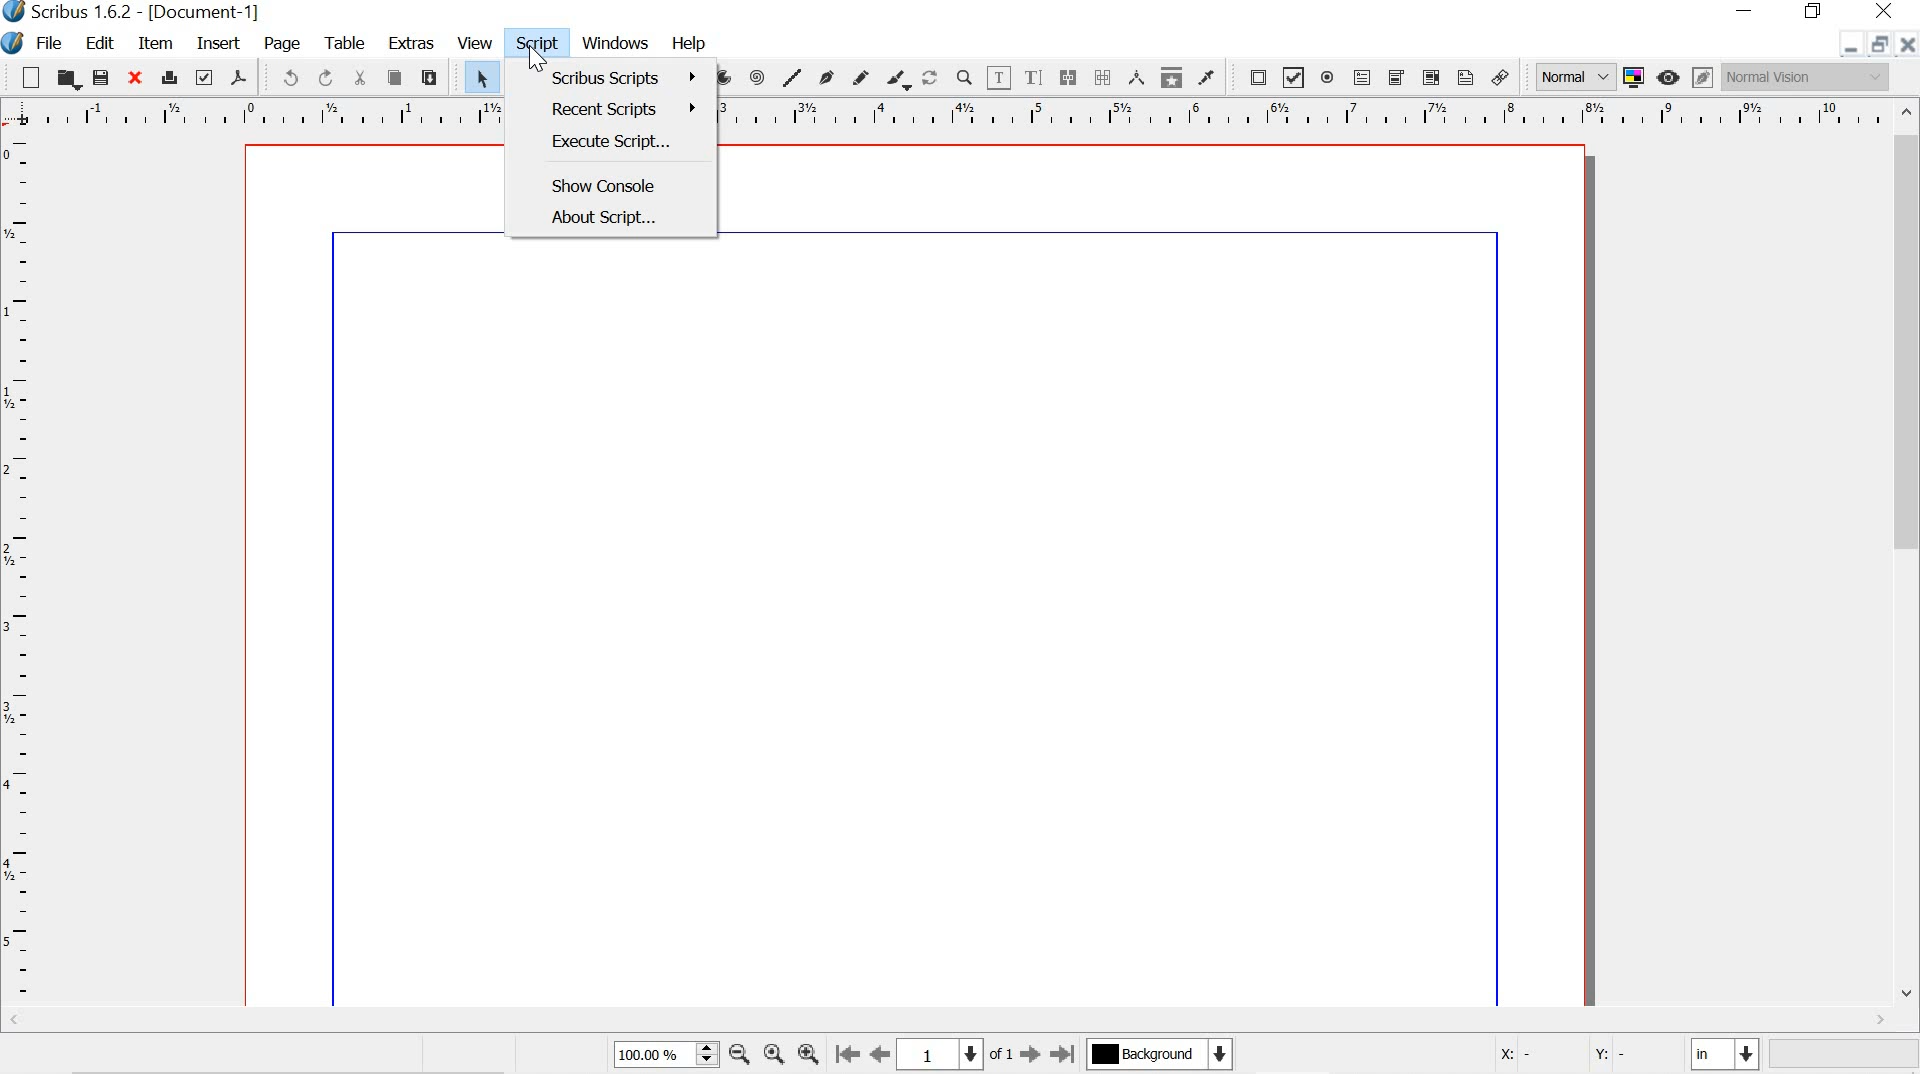  Describe the element at coordinates (740, 1057) in the screenshot. I see `zoom out` at that location.